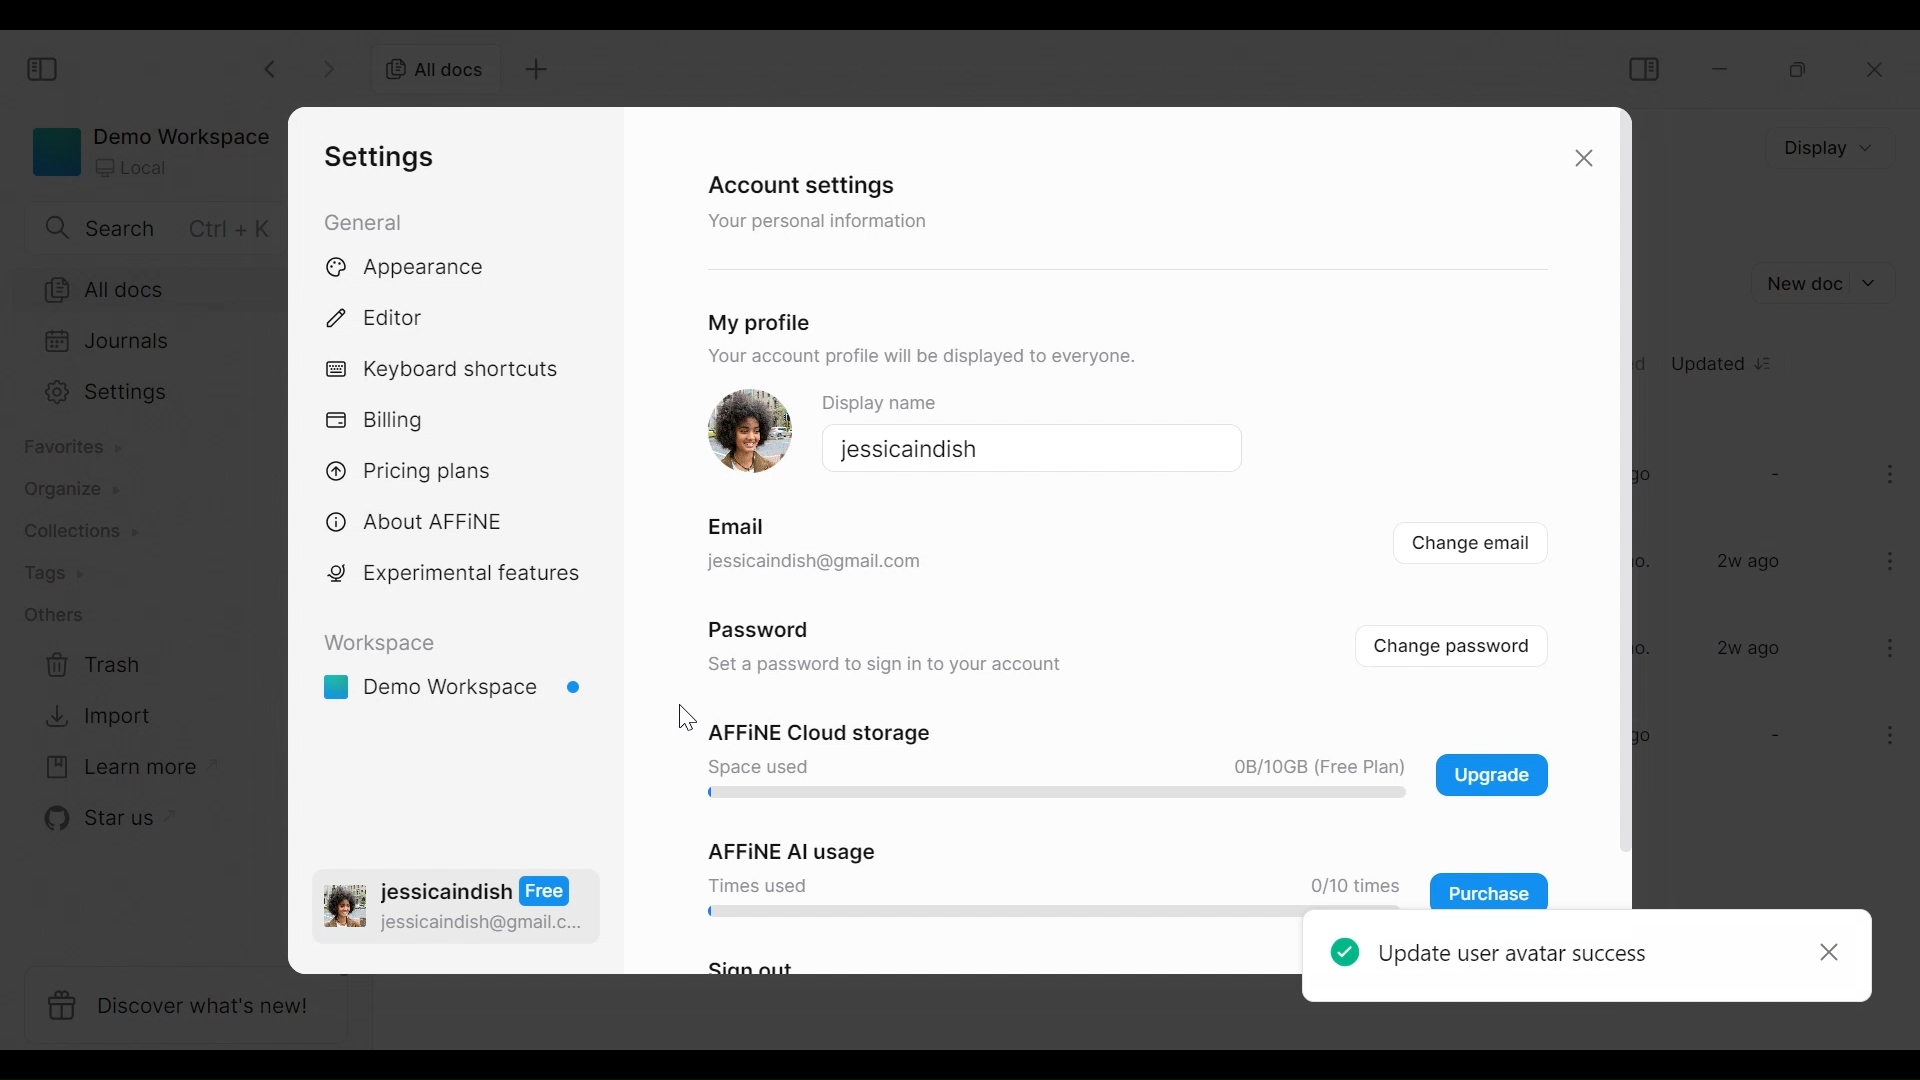 The height and width of the screenshot is (1080, 1920). What do you see at coordinates (1772, 737) in the screenshot?
I see `-` at bounding box center [1772, 737].